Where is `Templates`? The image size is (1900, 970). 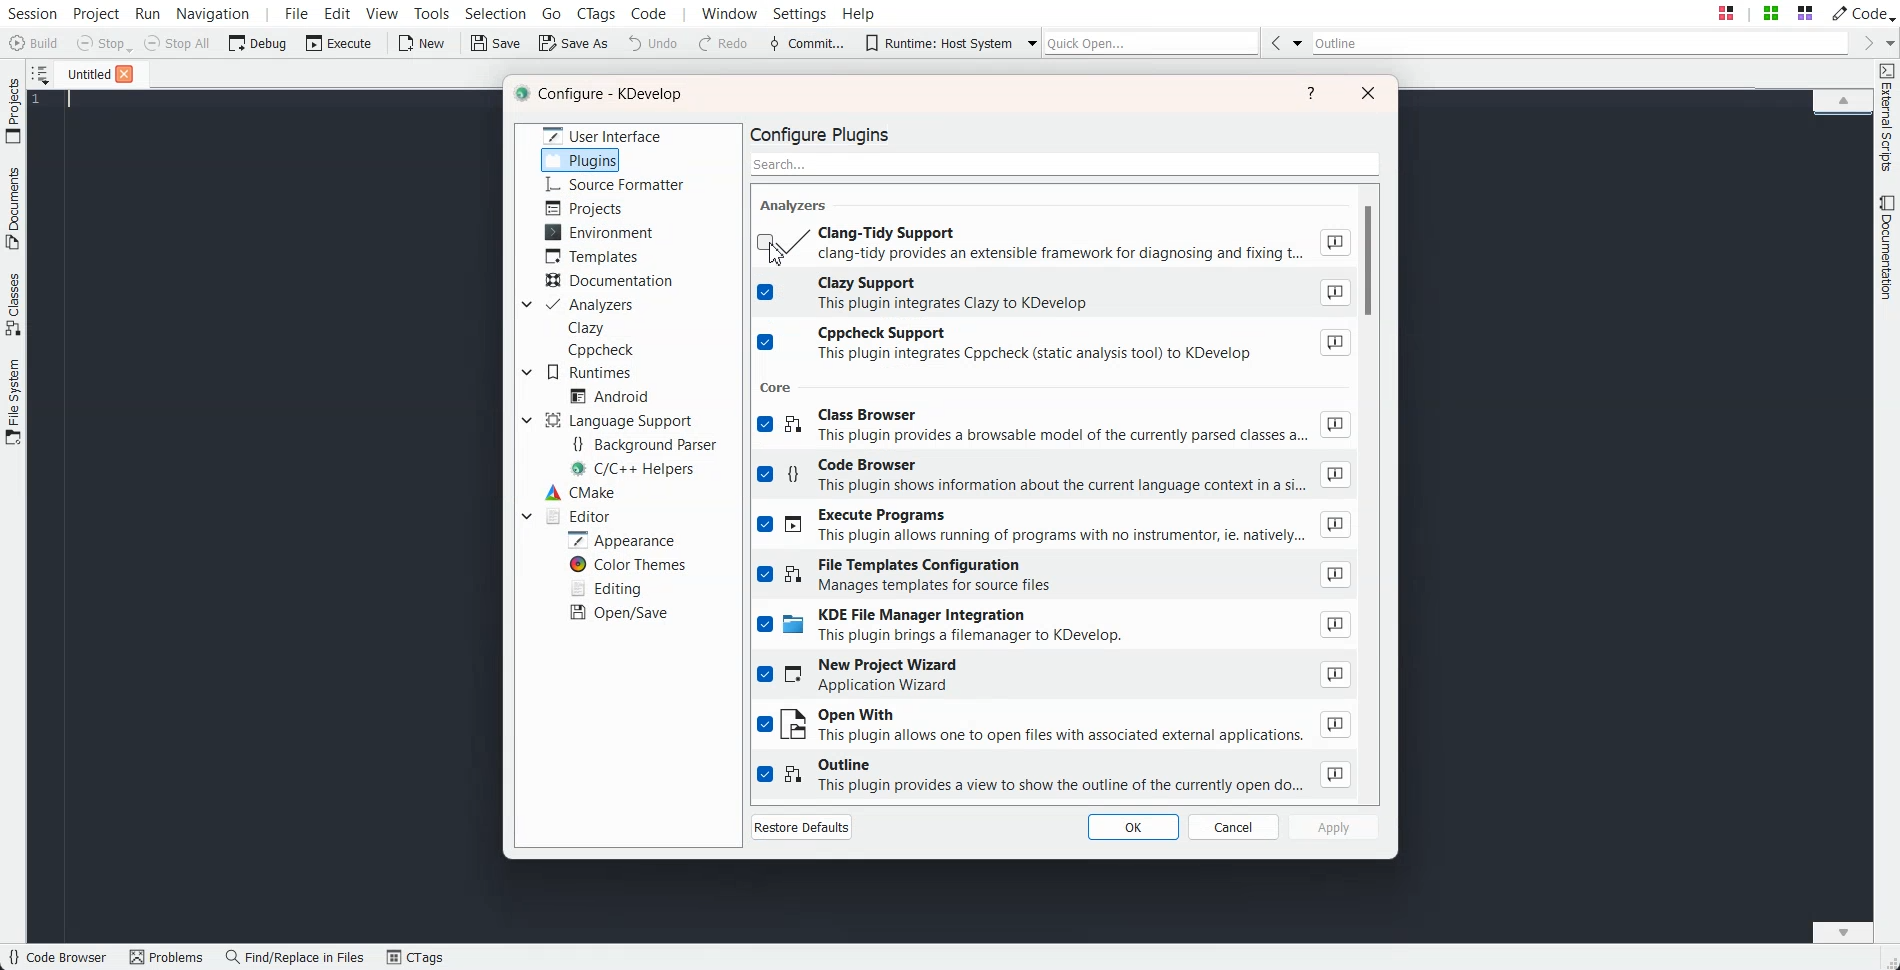
Templates is located at coordinates (592, 256).